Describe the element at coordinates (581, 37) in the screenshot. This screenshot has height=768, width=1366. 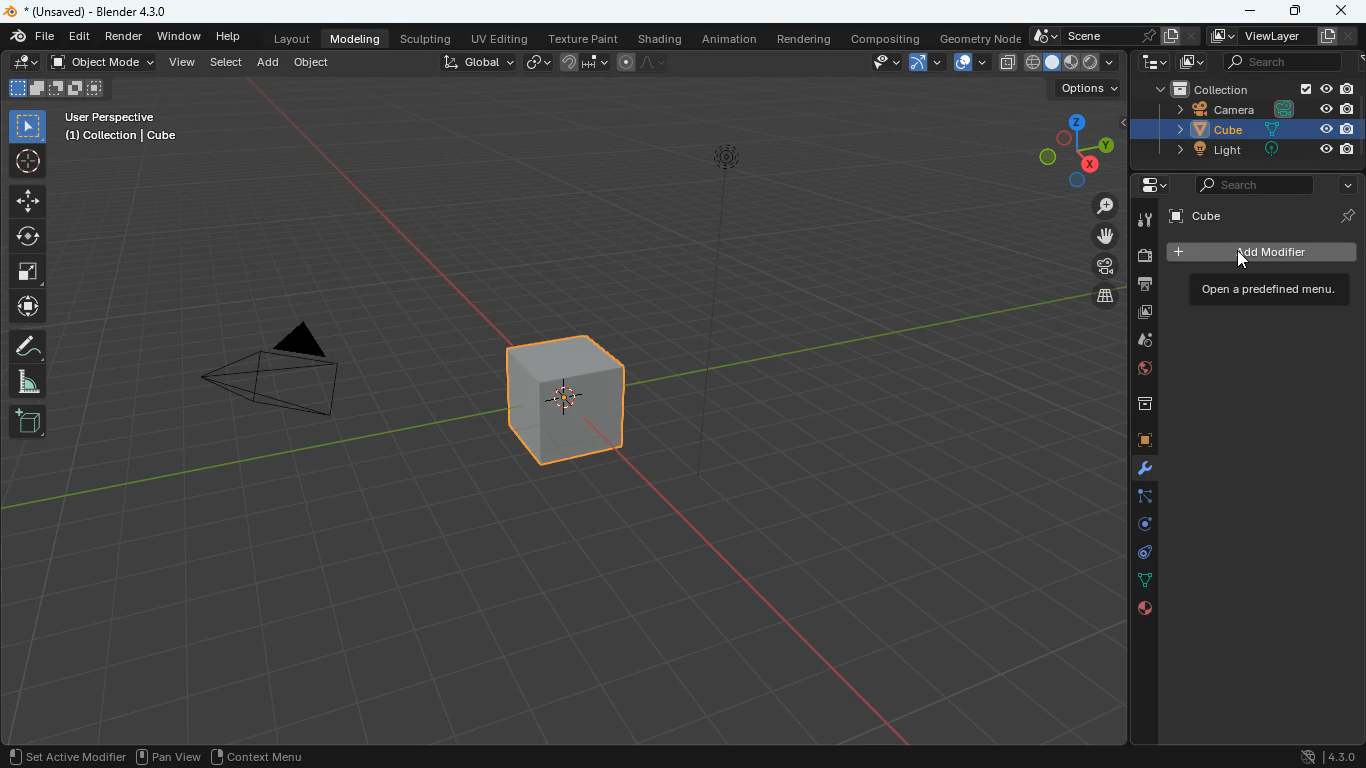
I see `texture paint` at that location.